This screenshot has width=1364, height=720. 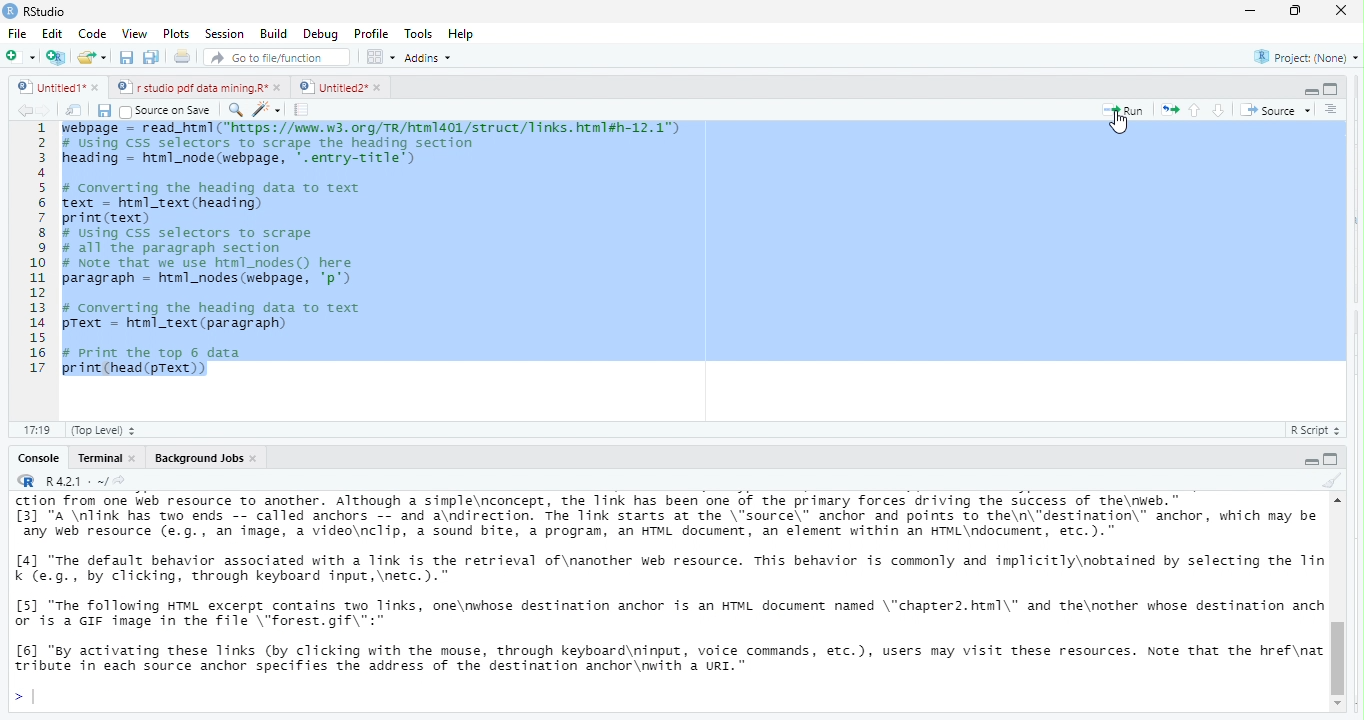 What do you see at coordinates (432, 57) in the screenshot?
I see `Addins ` at bounding box center [432, 57].